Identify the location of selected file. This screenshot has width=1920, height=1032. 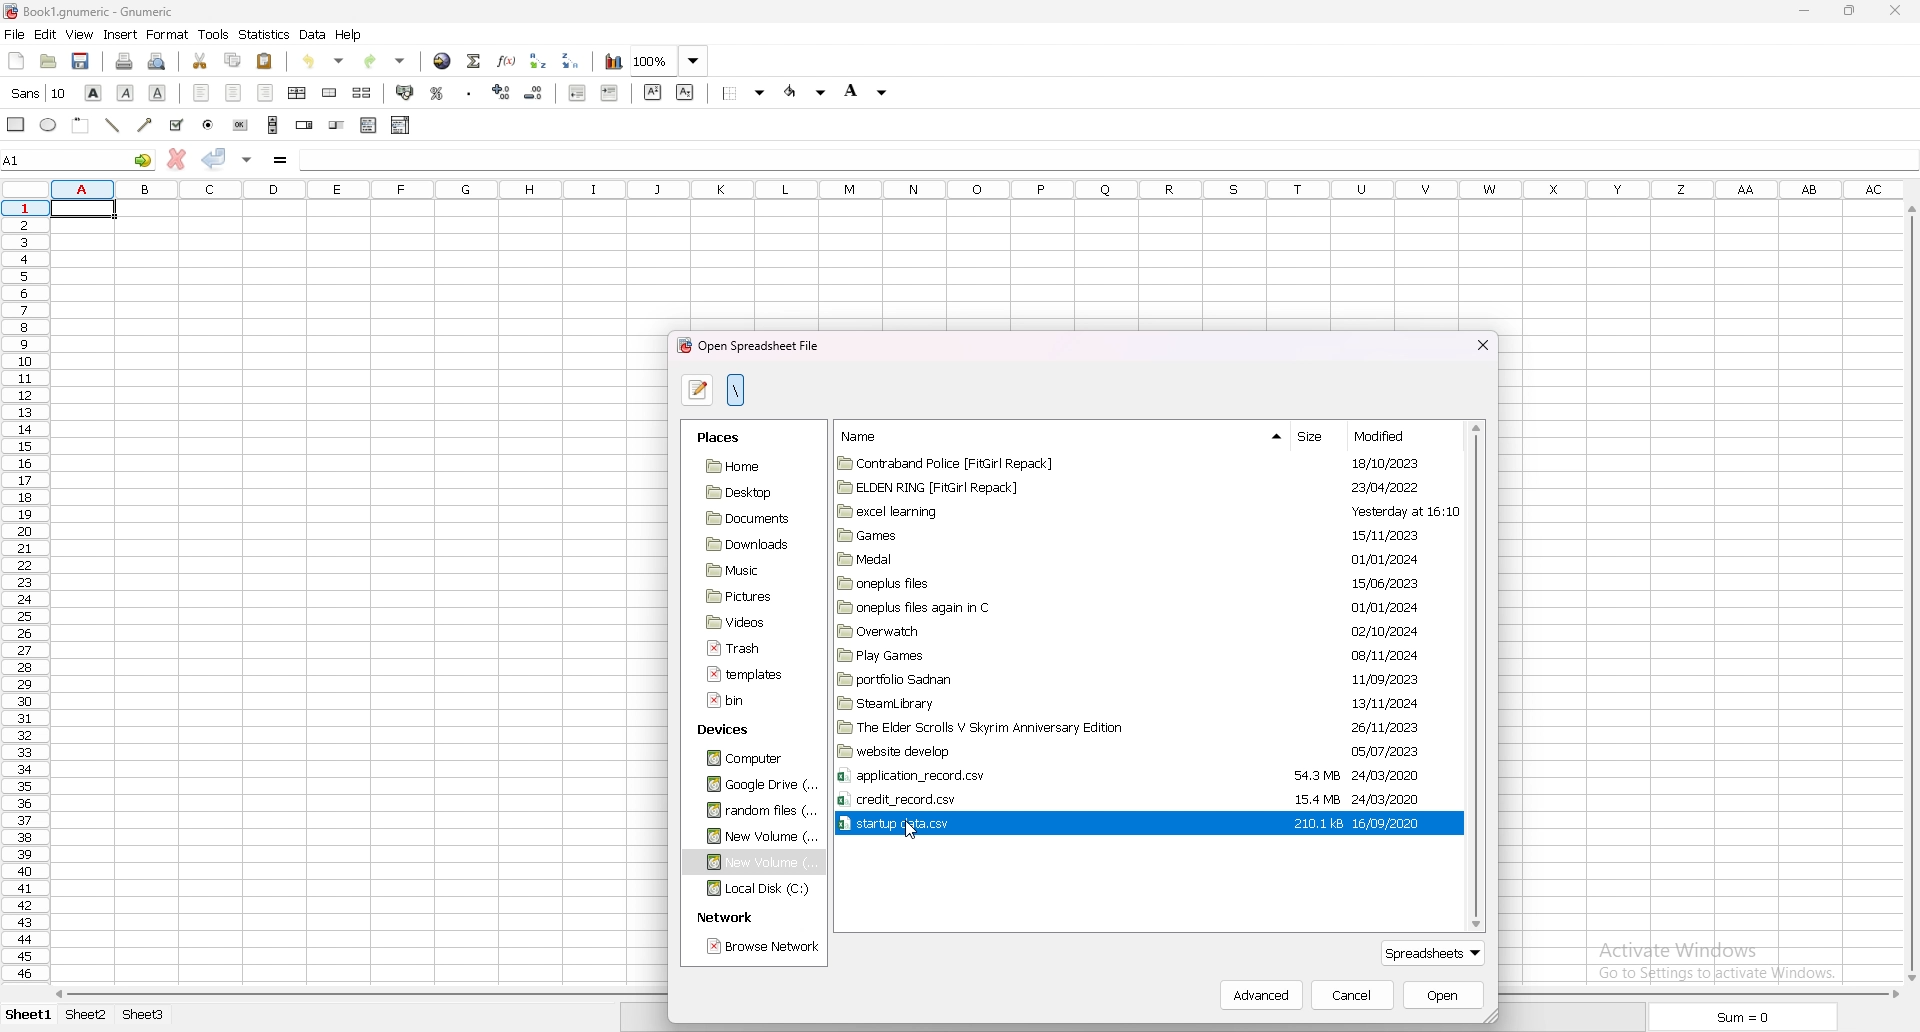
(1056, 824).